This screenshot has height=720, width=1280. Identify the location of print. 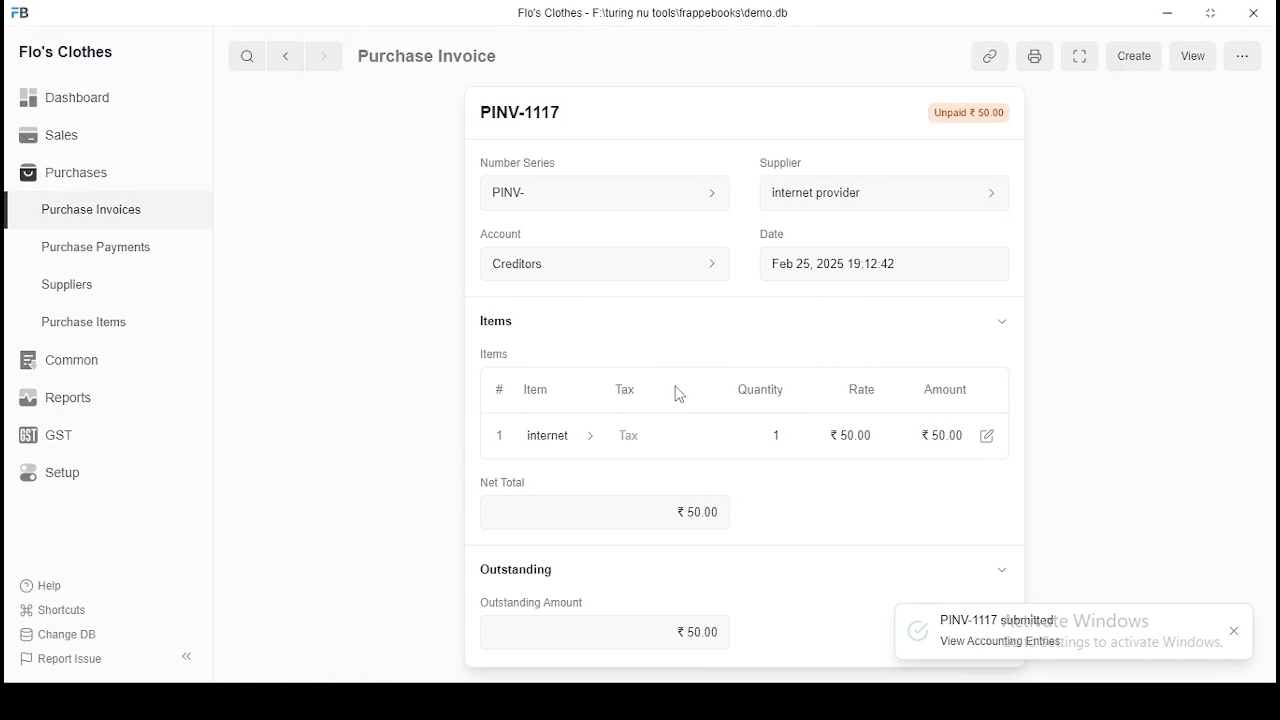
(1033, 57).